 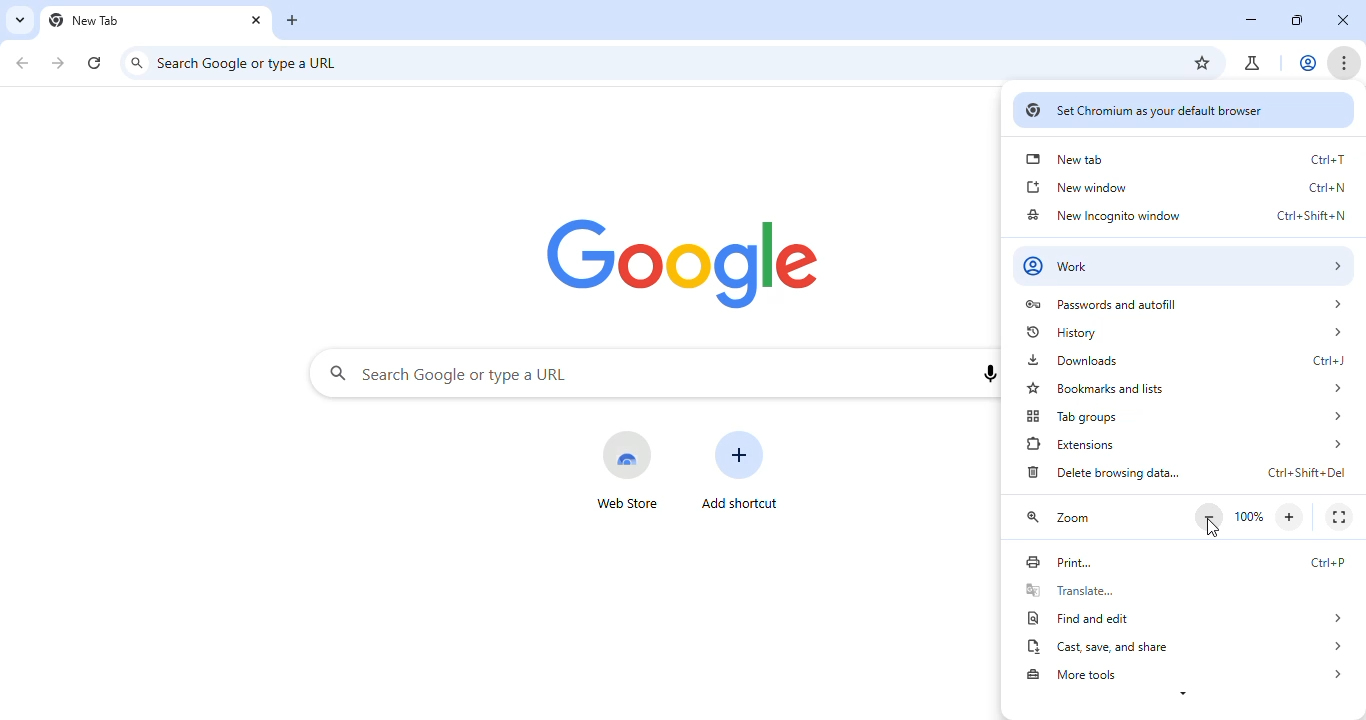 I want to click on minimize, so click(x=1250, y=20).